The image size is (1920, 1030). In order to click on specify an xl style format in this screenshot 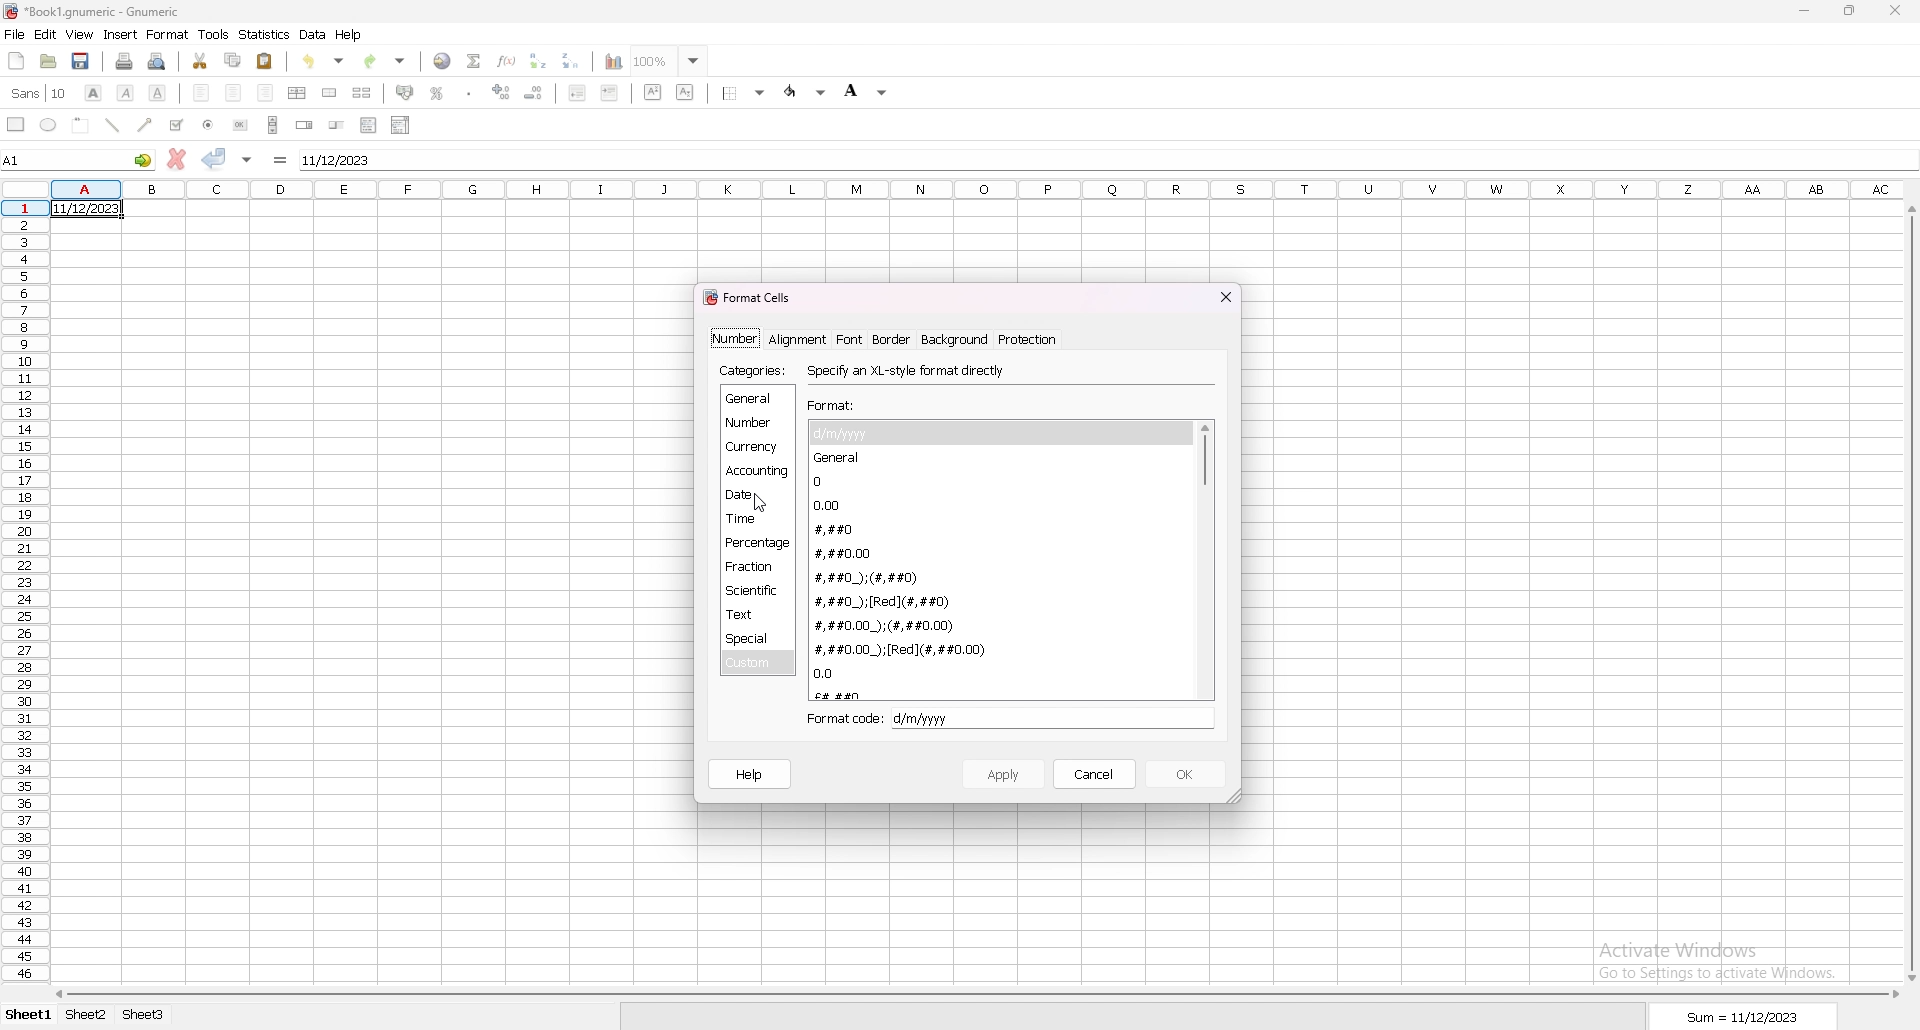, I will do `click(911, 372)`.